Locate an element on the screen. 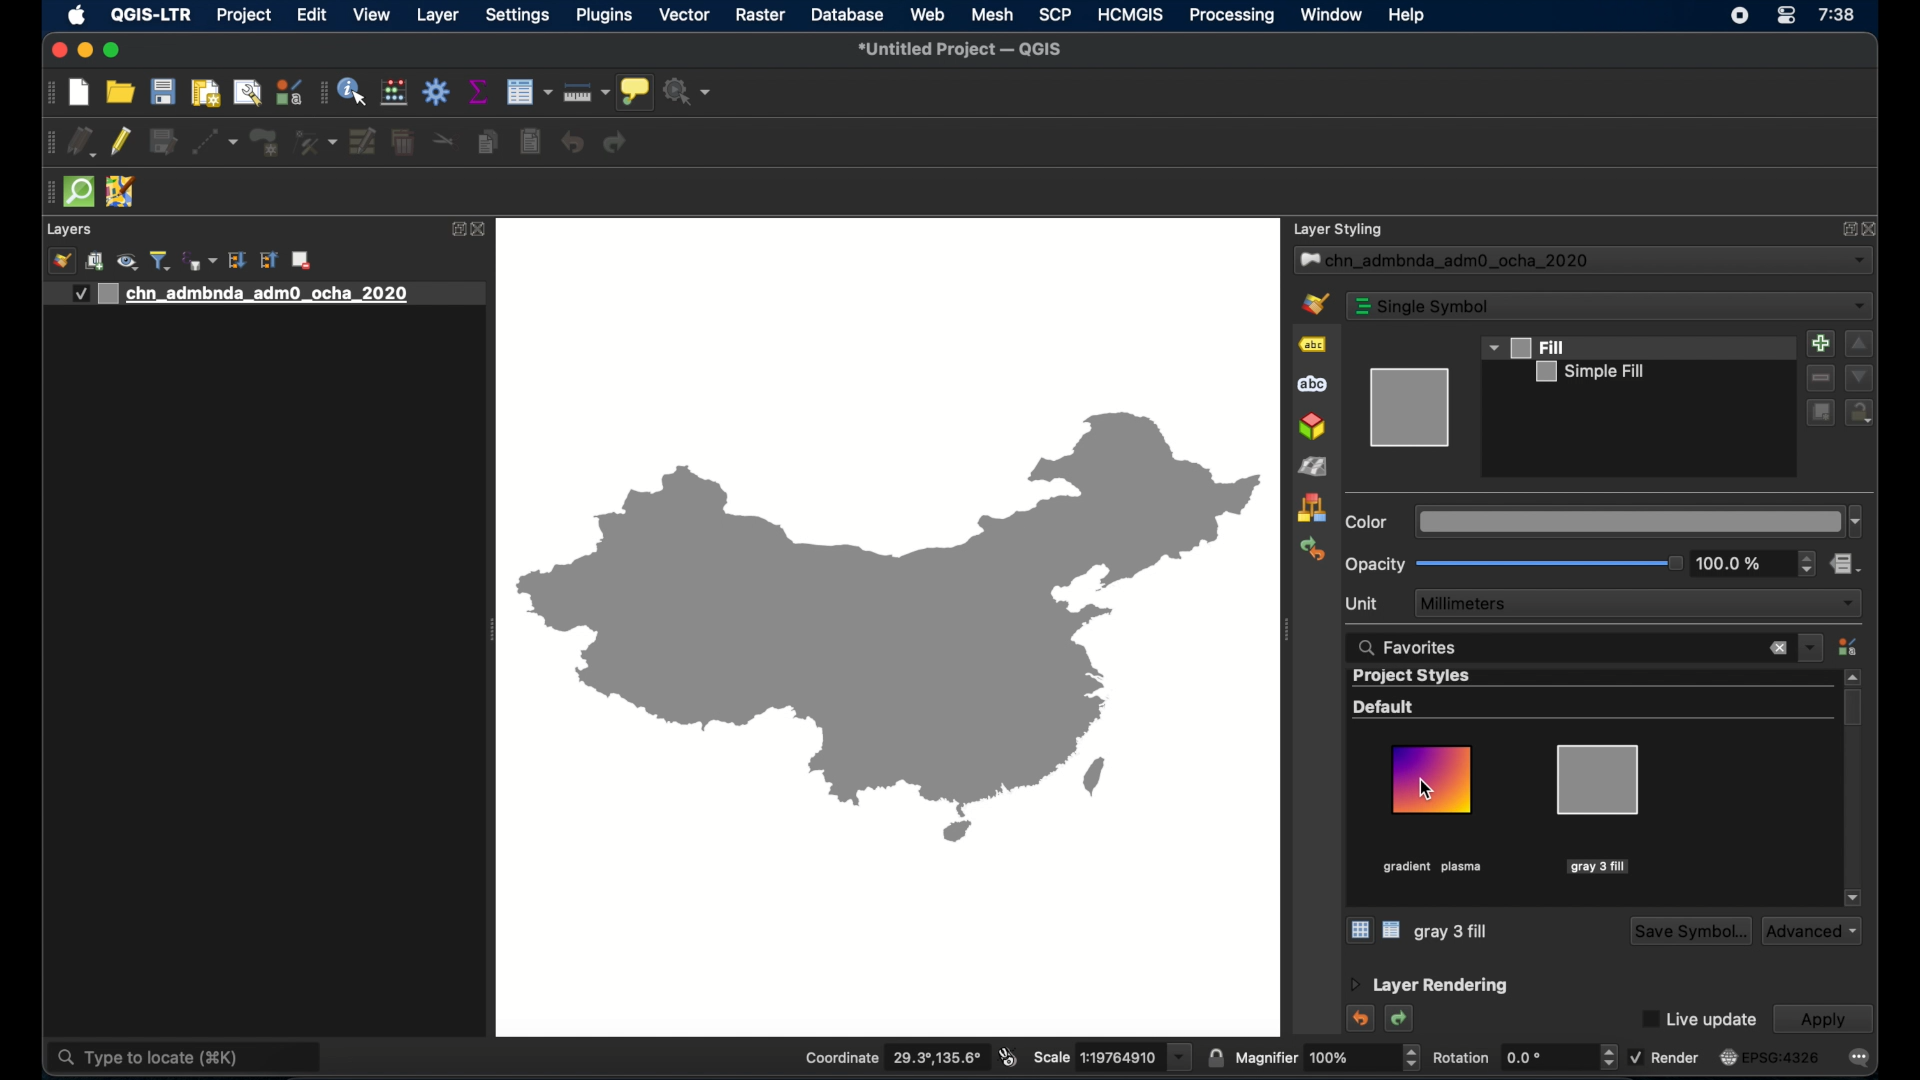  mesh is located at coordinates (992, 14).